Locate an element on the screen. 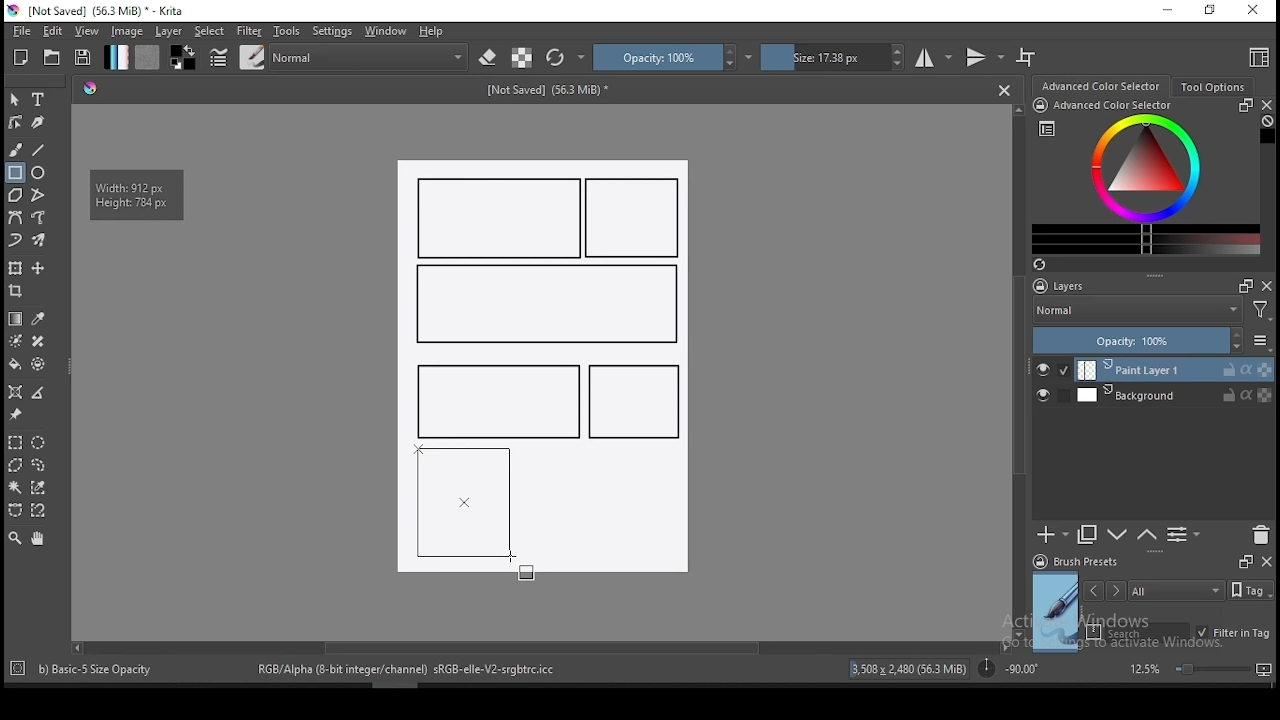 The height and width of the screenshot is (720, 1280). rectangular selection tool is located at coordinates (14, 442).